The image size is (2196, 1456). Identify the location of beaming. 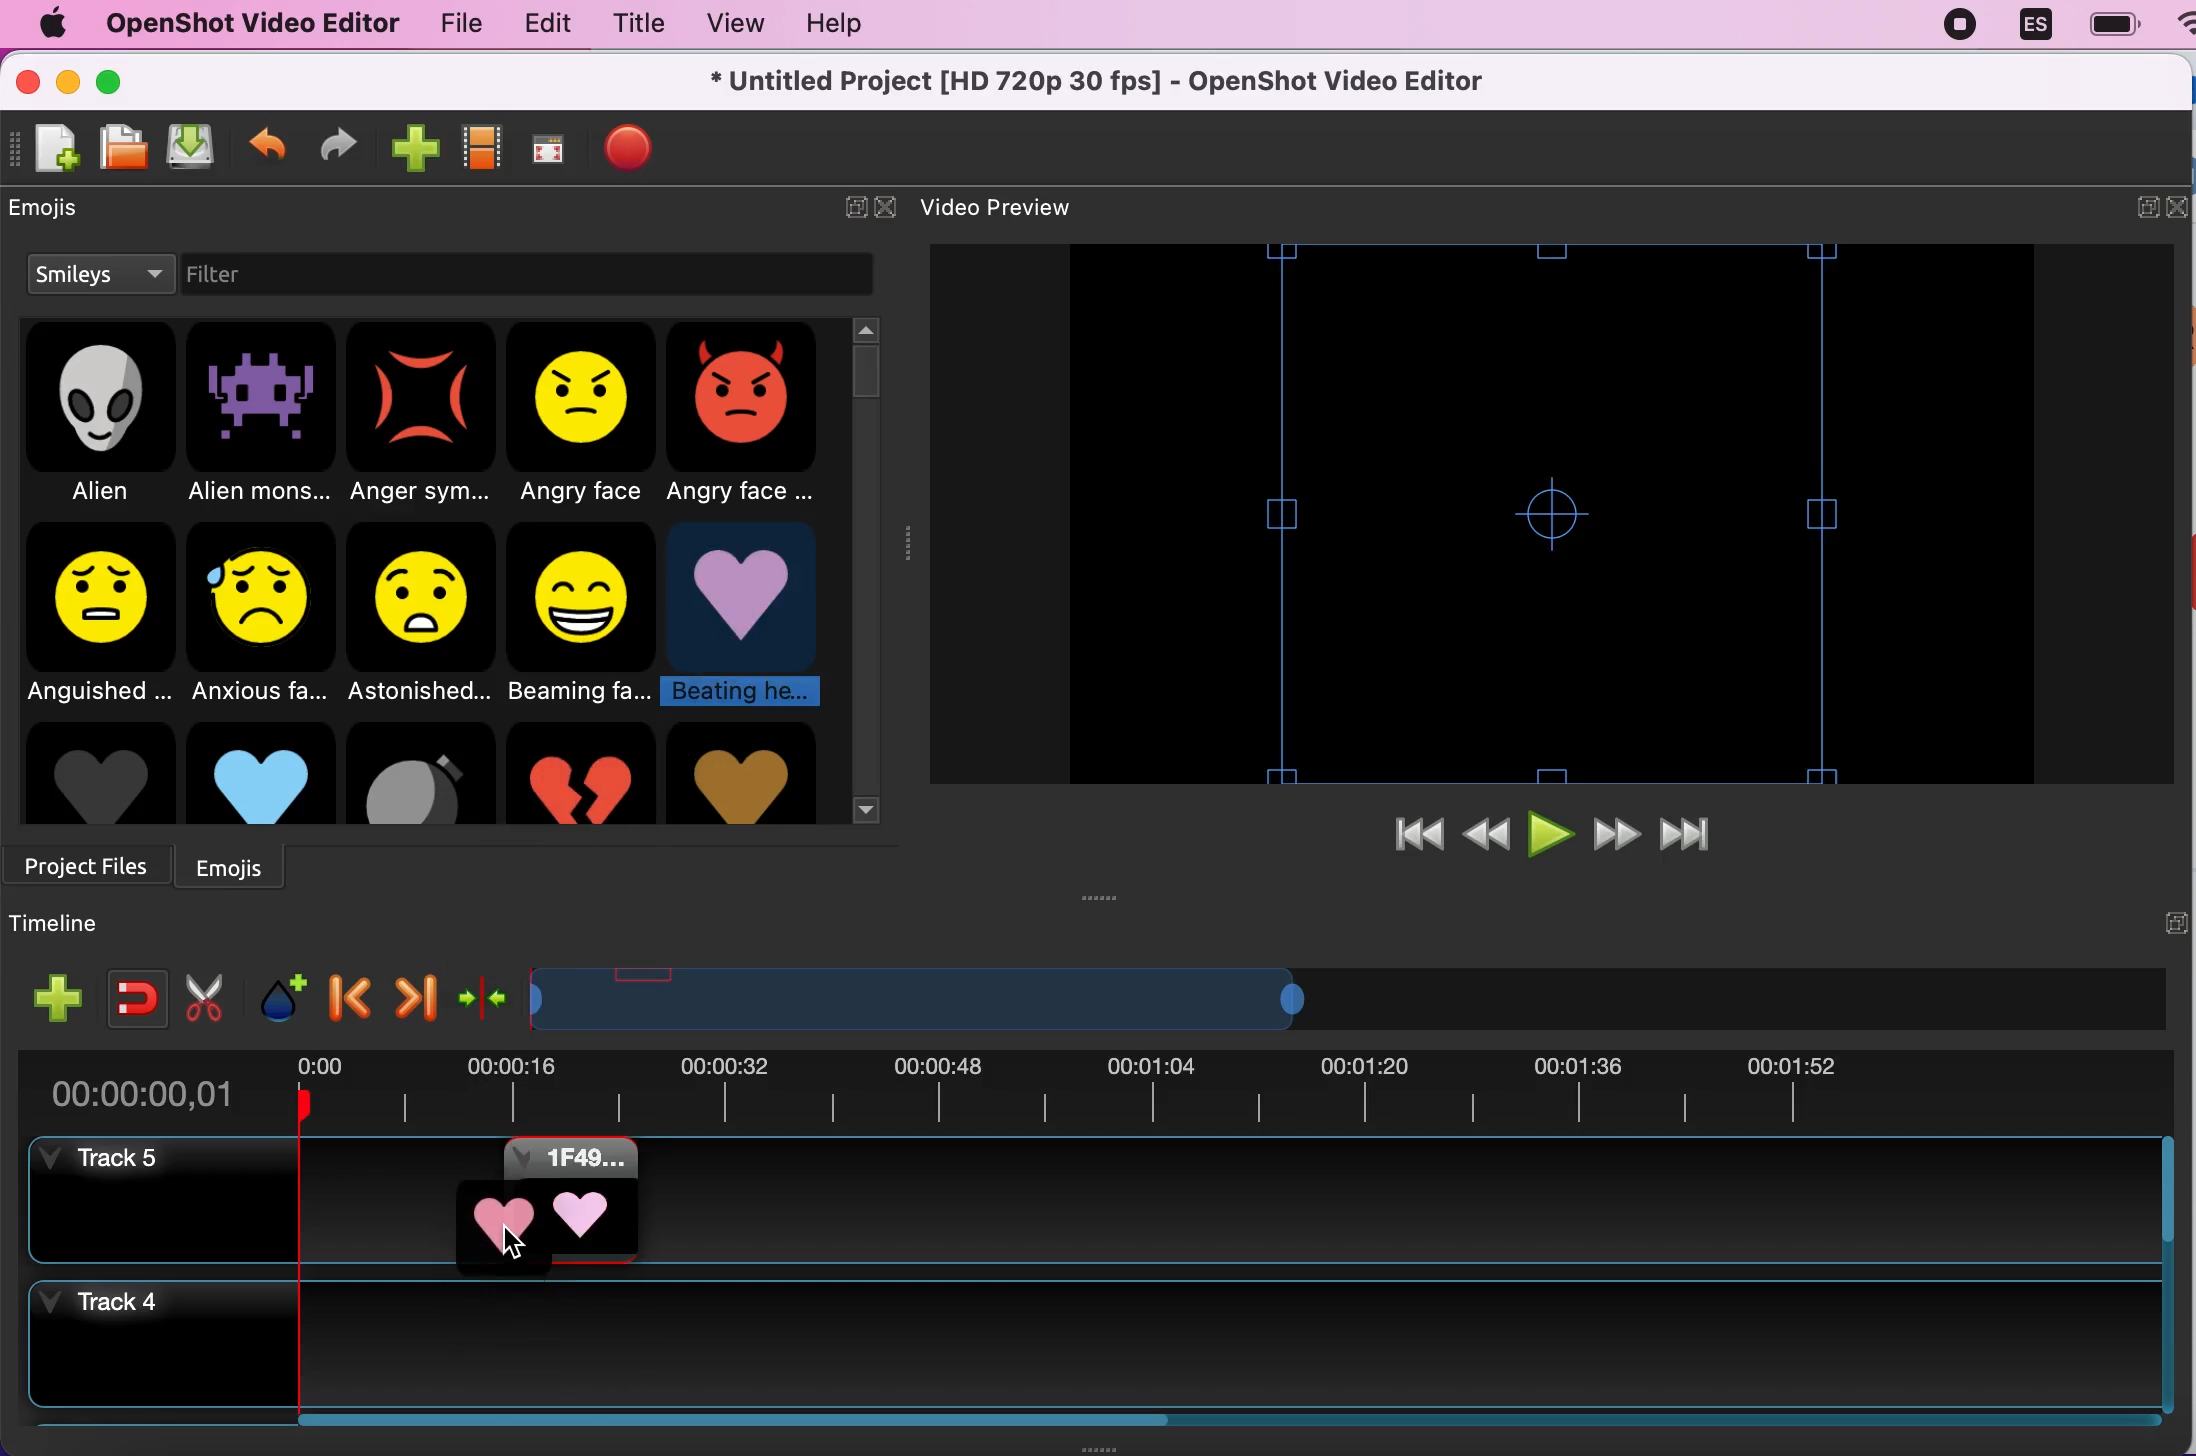
(587, 615).